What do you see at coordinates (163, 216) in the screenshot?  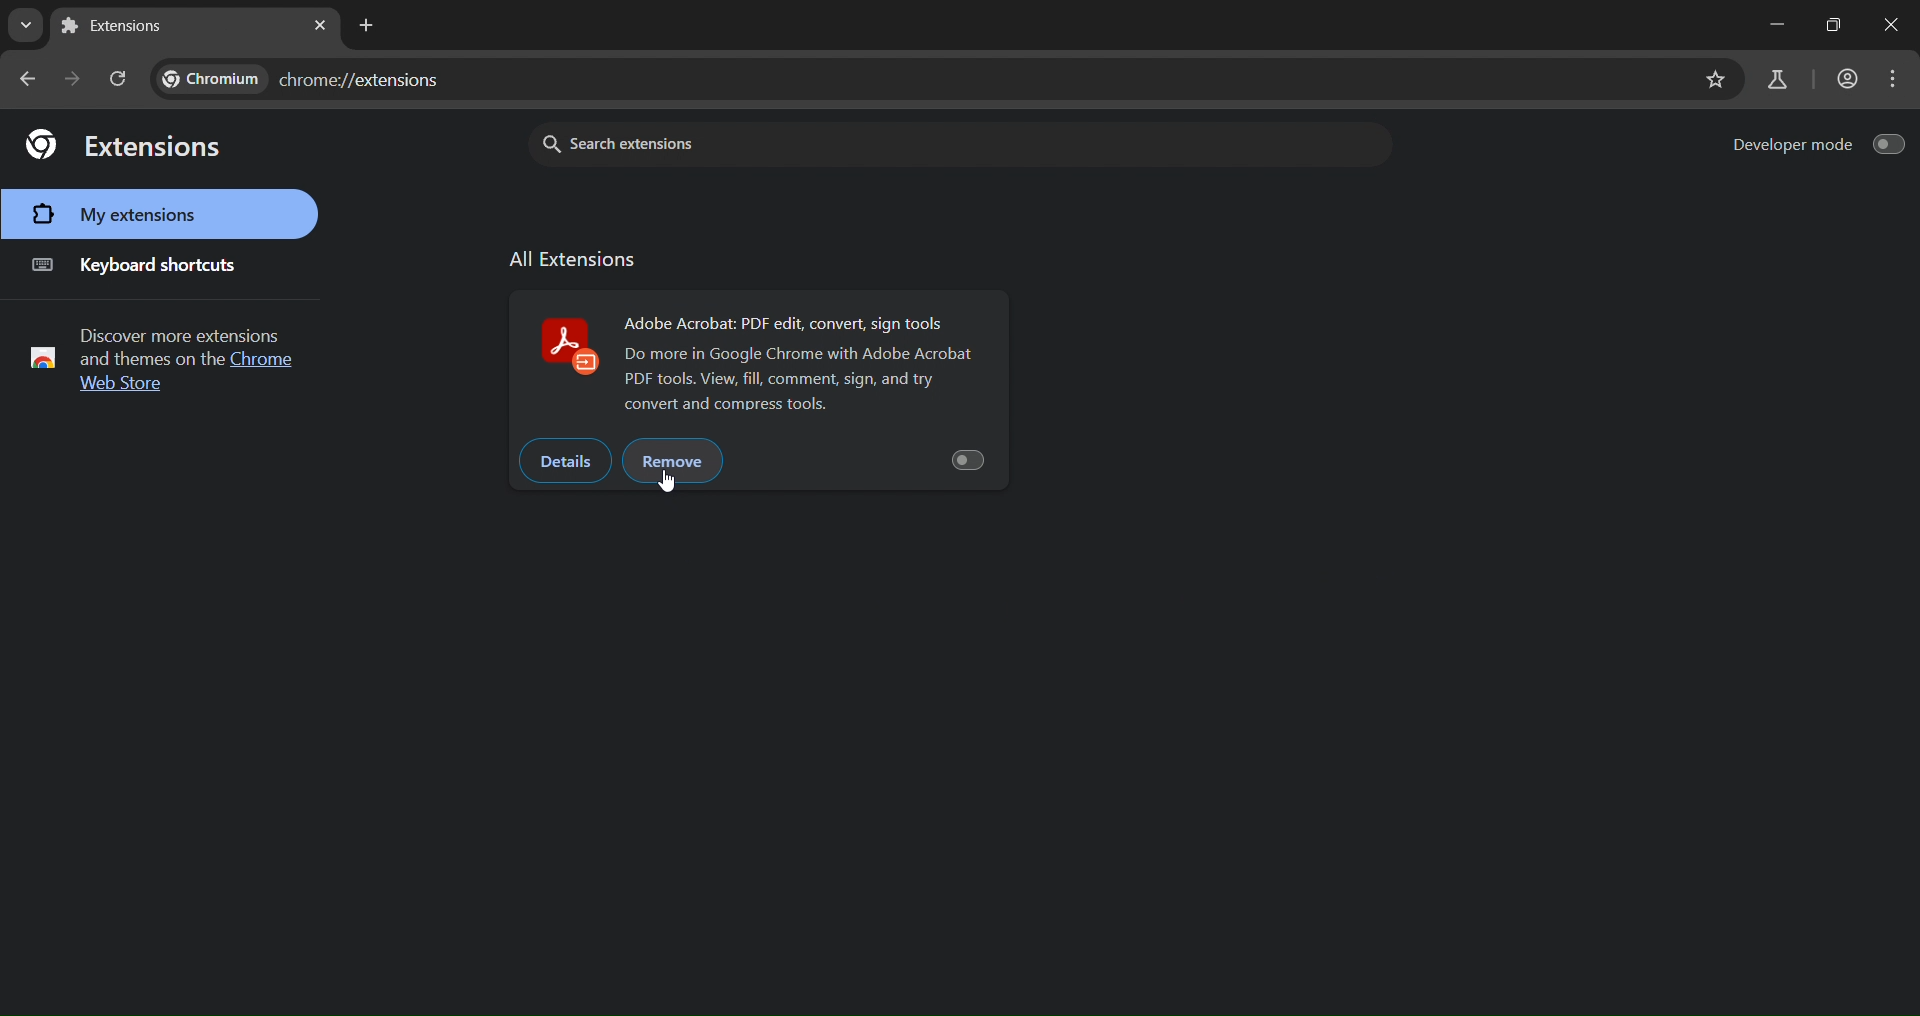 I see `my extensions` at bounding box center [163, 216].